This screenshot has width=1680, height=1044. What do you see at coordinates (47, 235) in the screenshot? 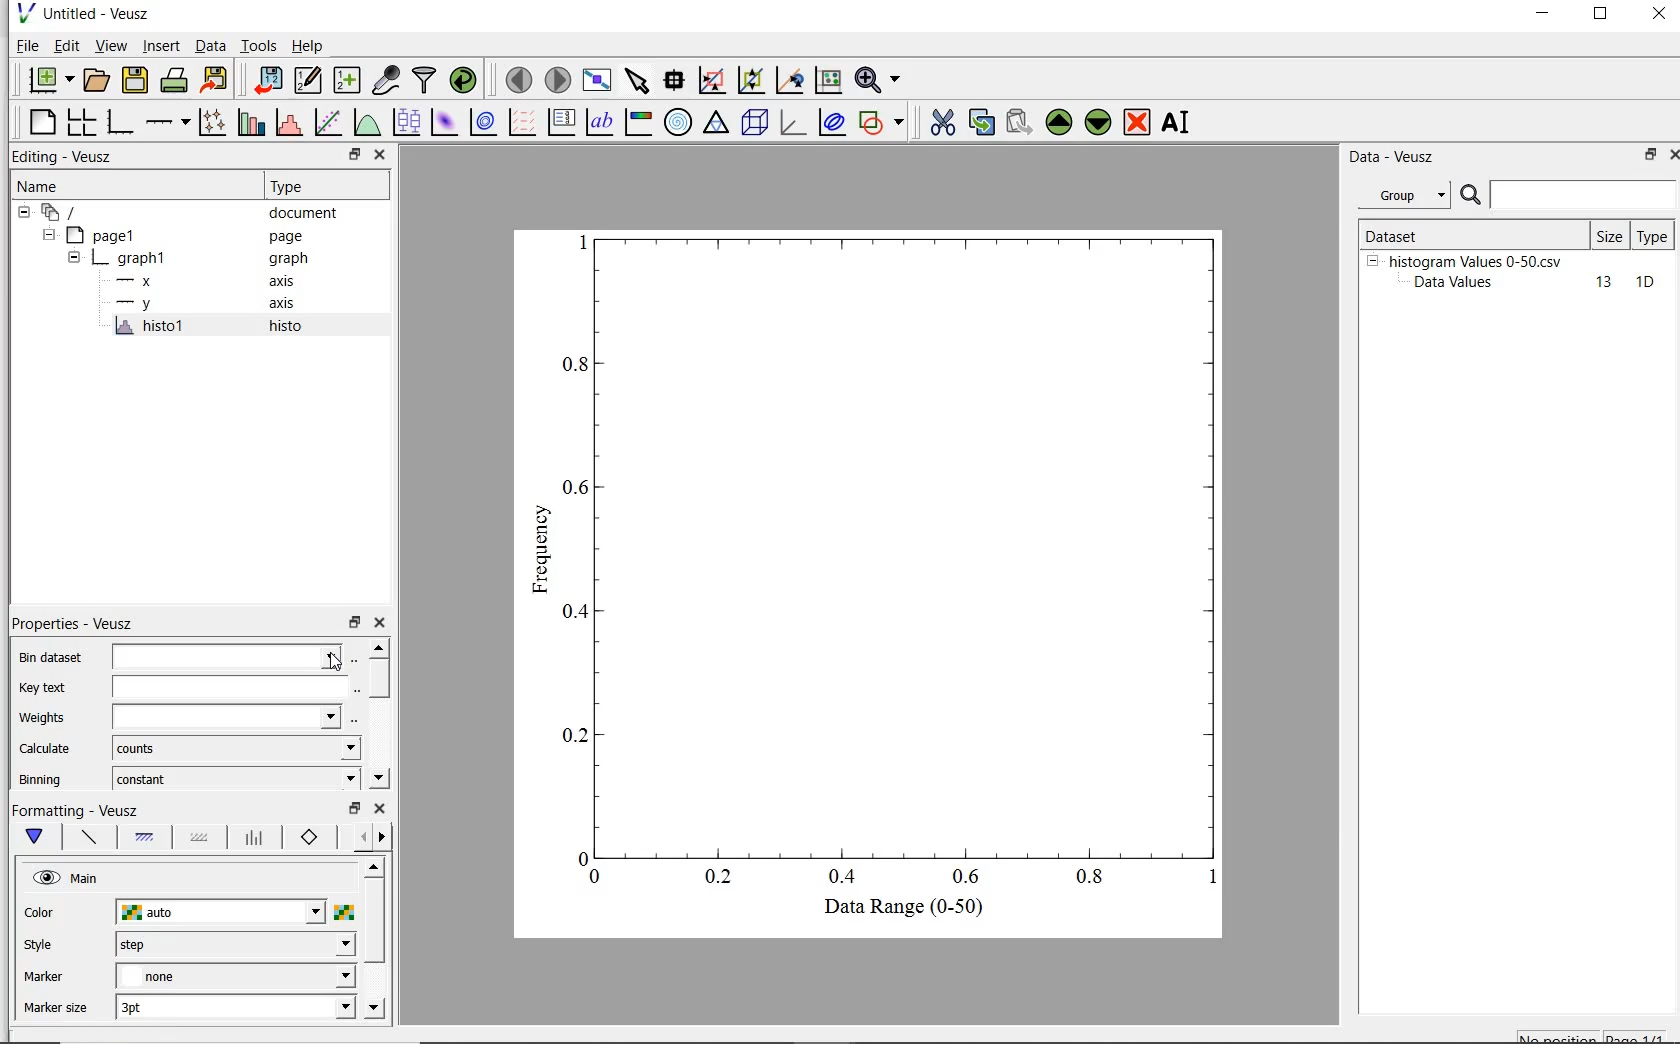
I see `hide` at bounding box center [47, 235].